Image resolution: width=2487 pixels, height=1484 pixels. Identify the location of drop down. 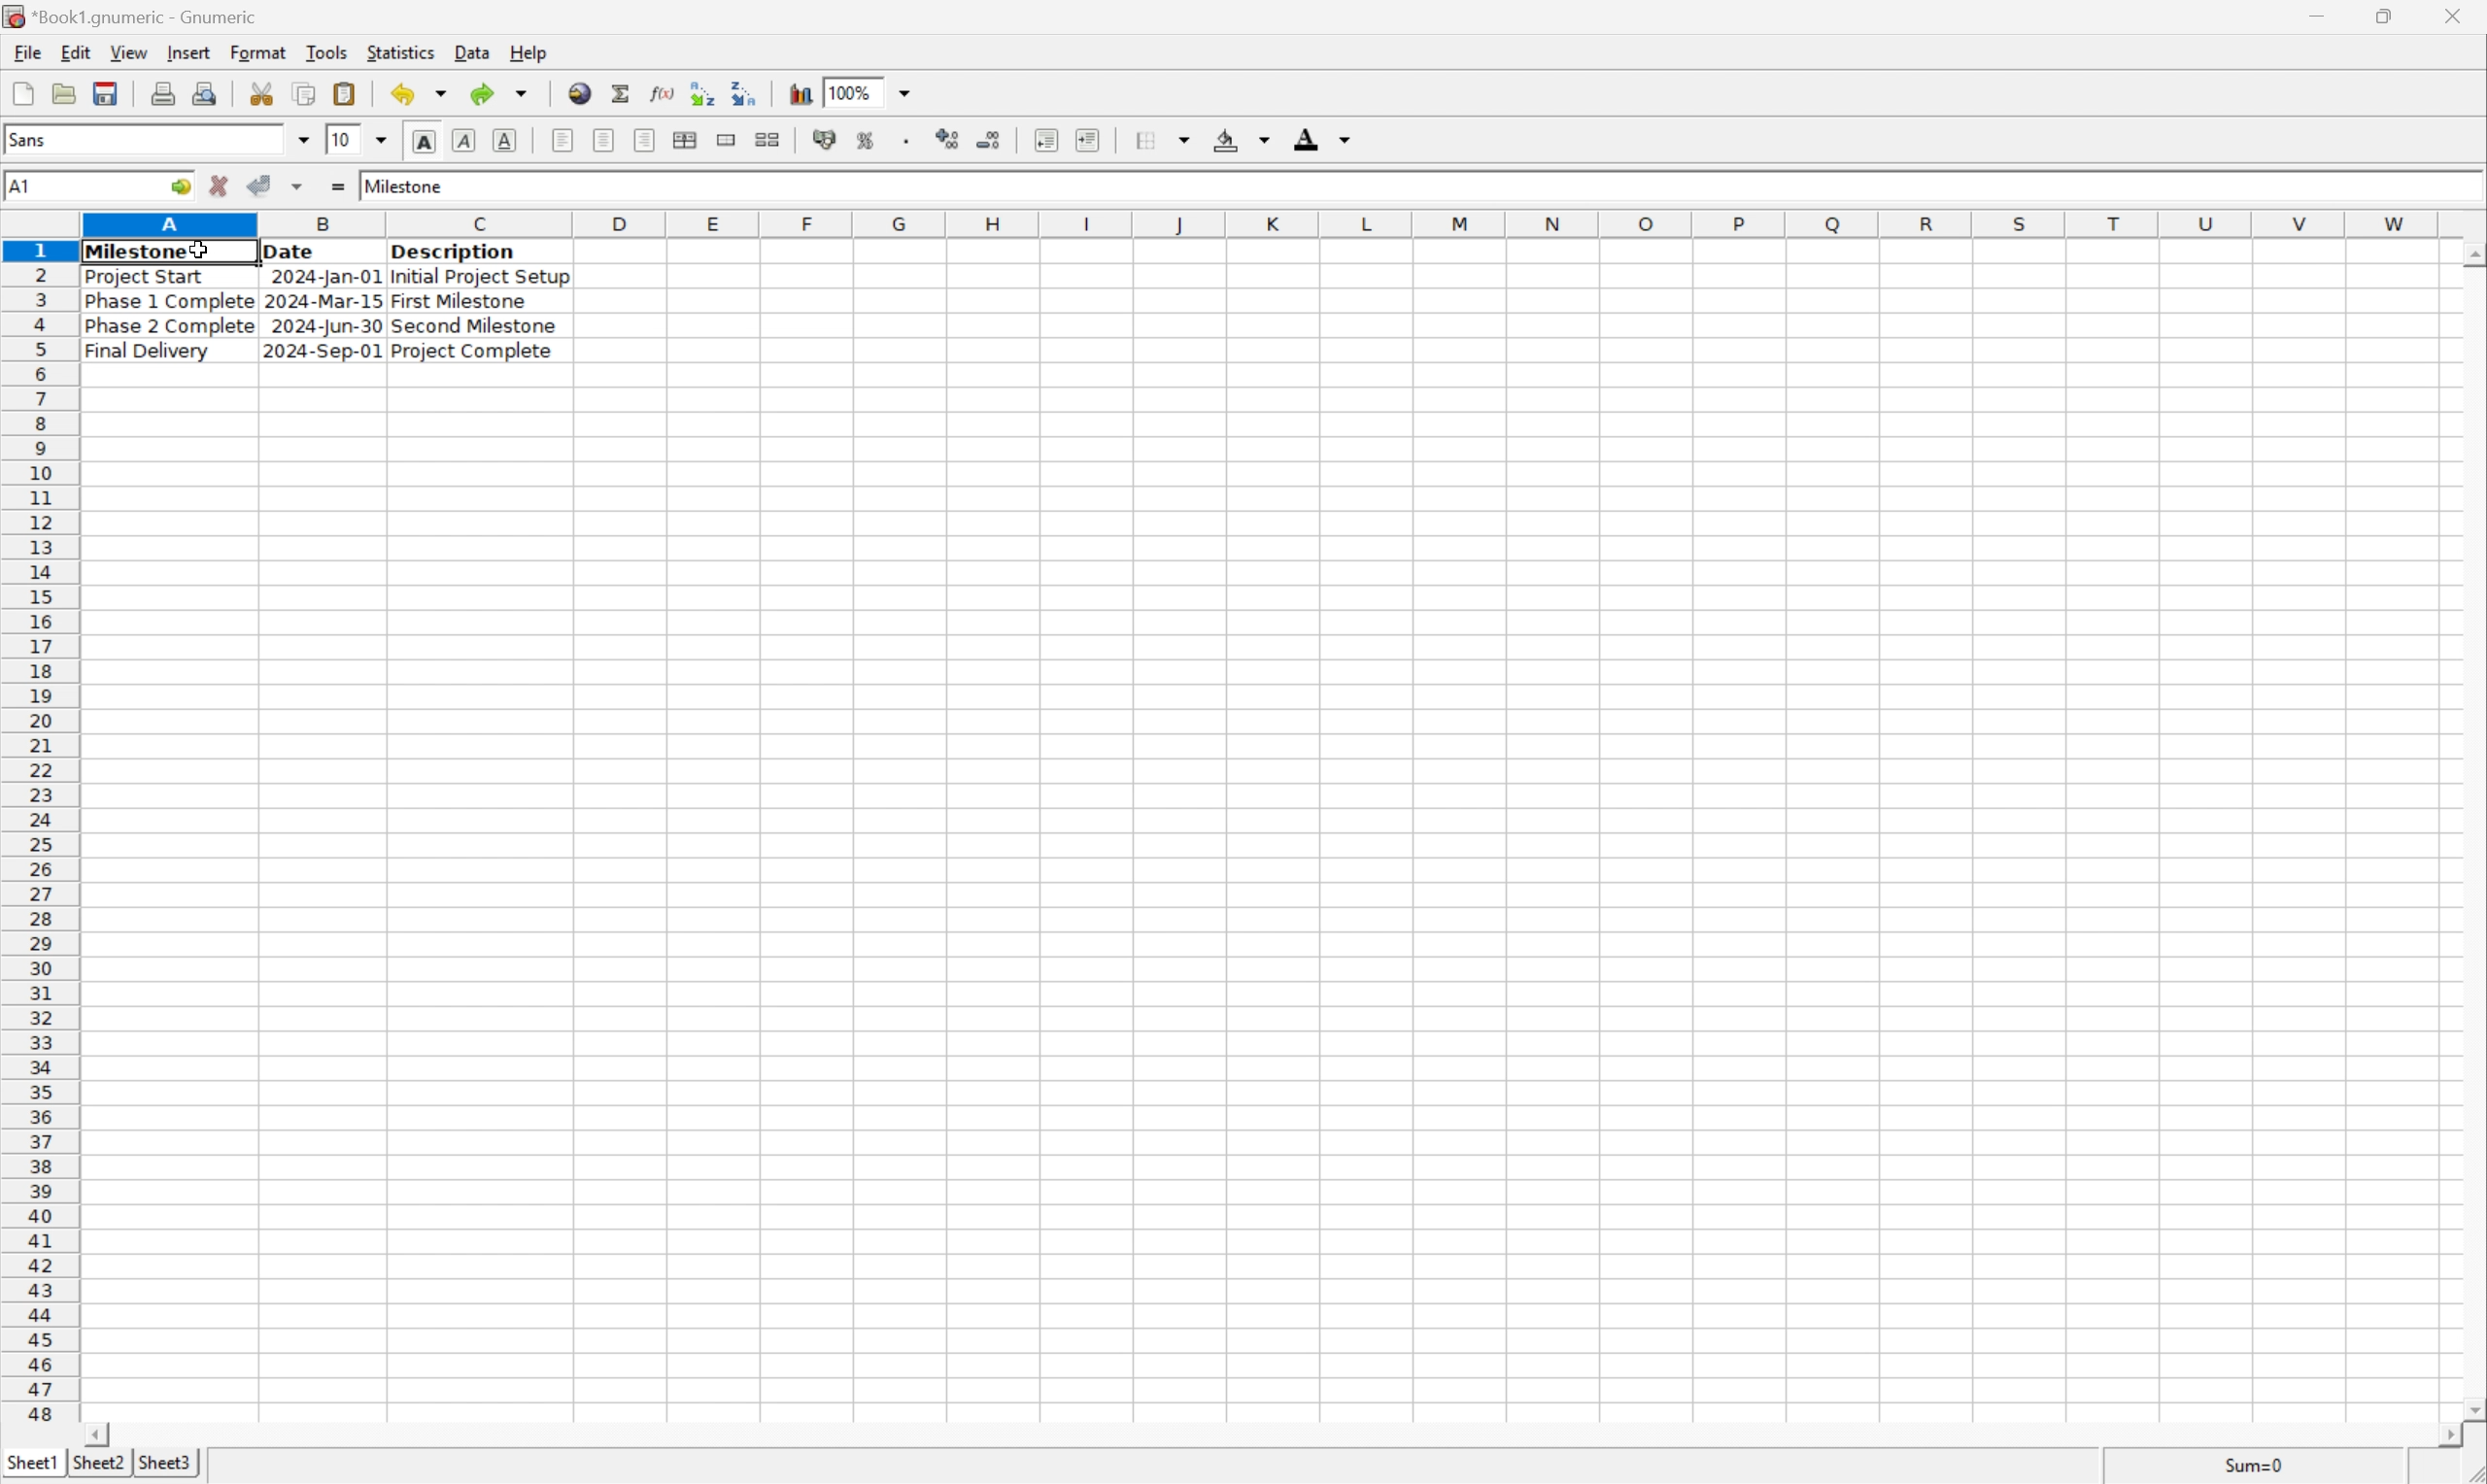
(906, 92).